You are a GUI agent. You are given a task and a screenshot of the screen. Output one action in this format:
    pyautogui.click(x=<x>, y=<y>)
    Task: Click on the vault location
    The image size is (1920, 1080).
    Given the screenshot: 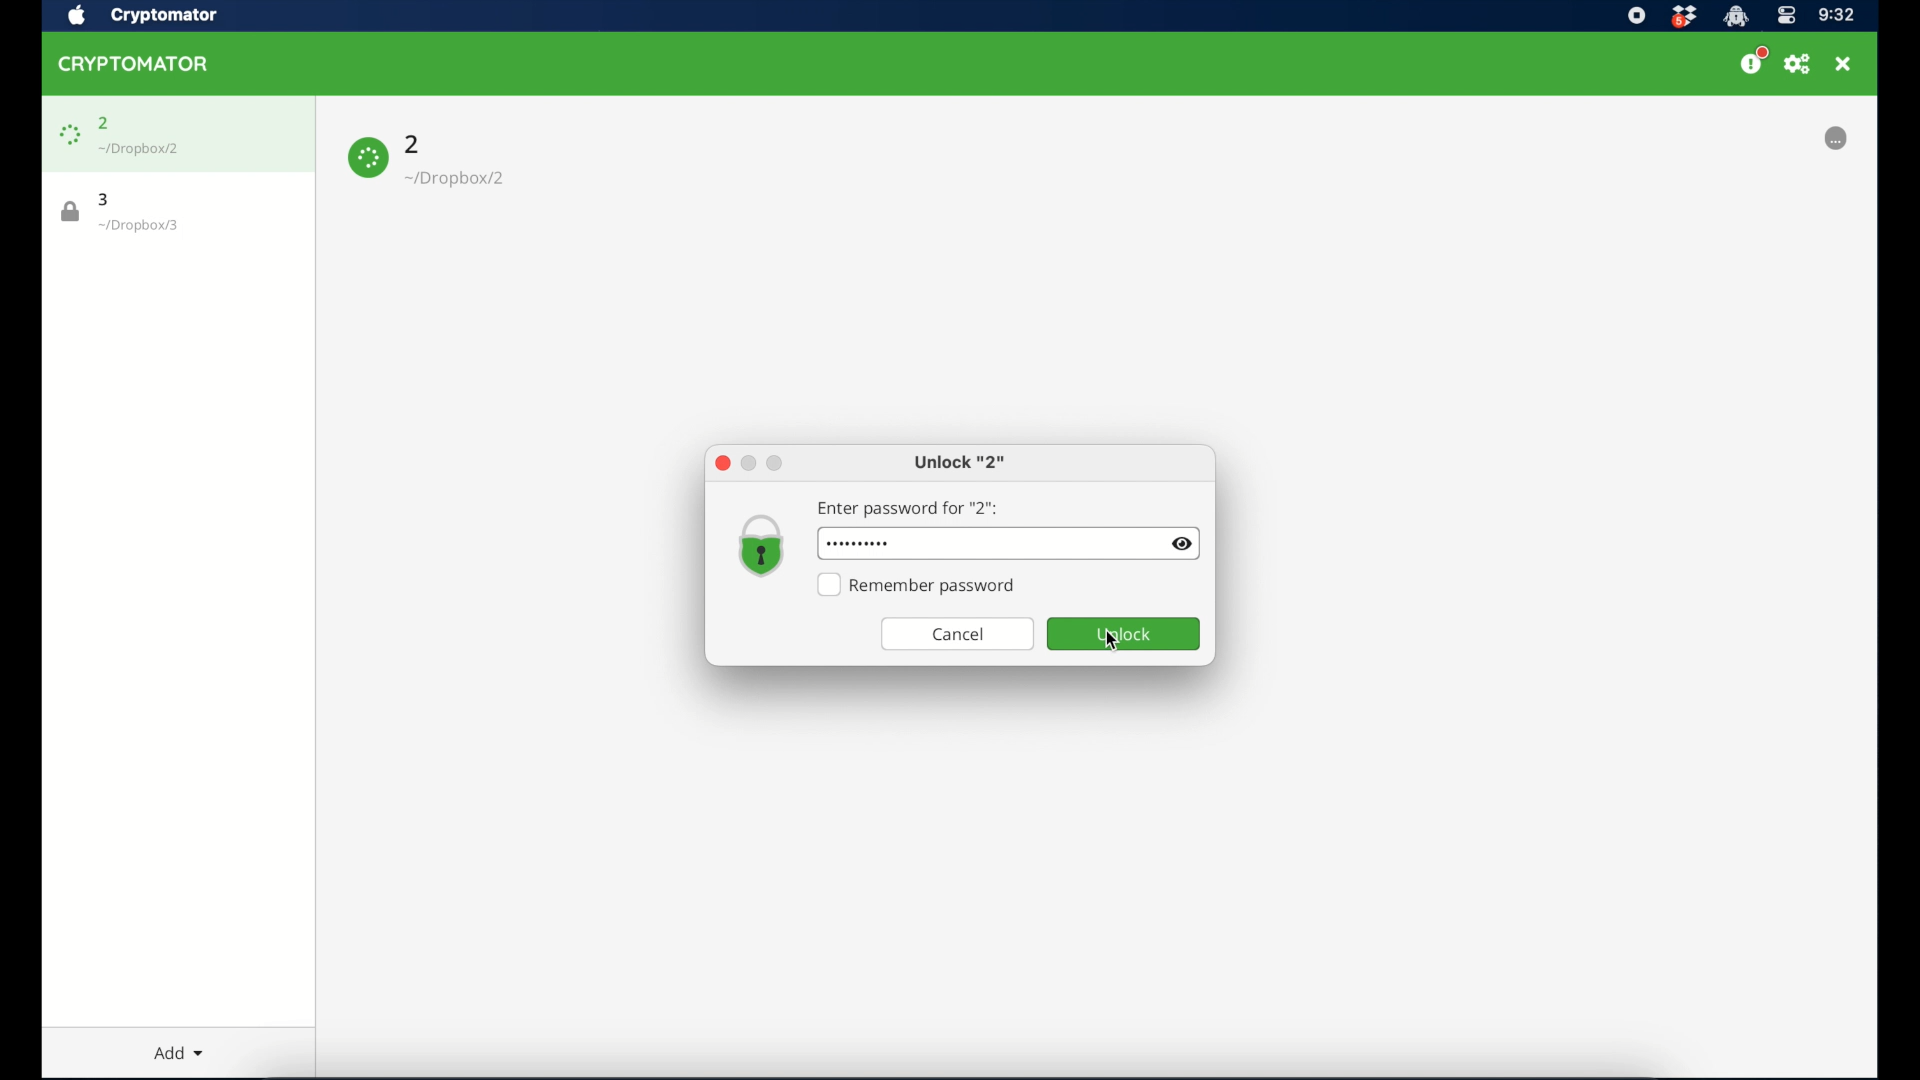 What is the action you would take?
    pyautogui.click(x=140, y=149)
    